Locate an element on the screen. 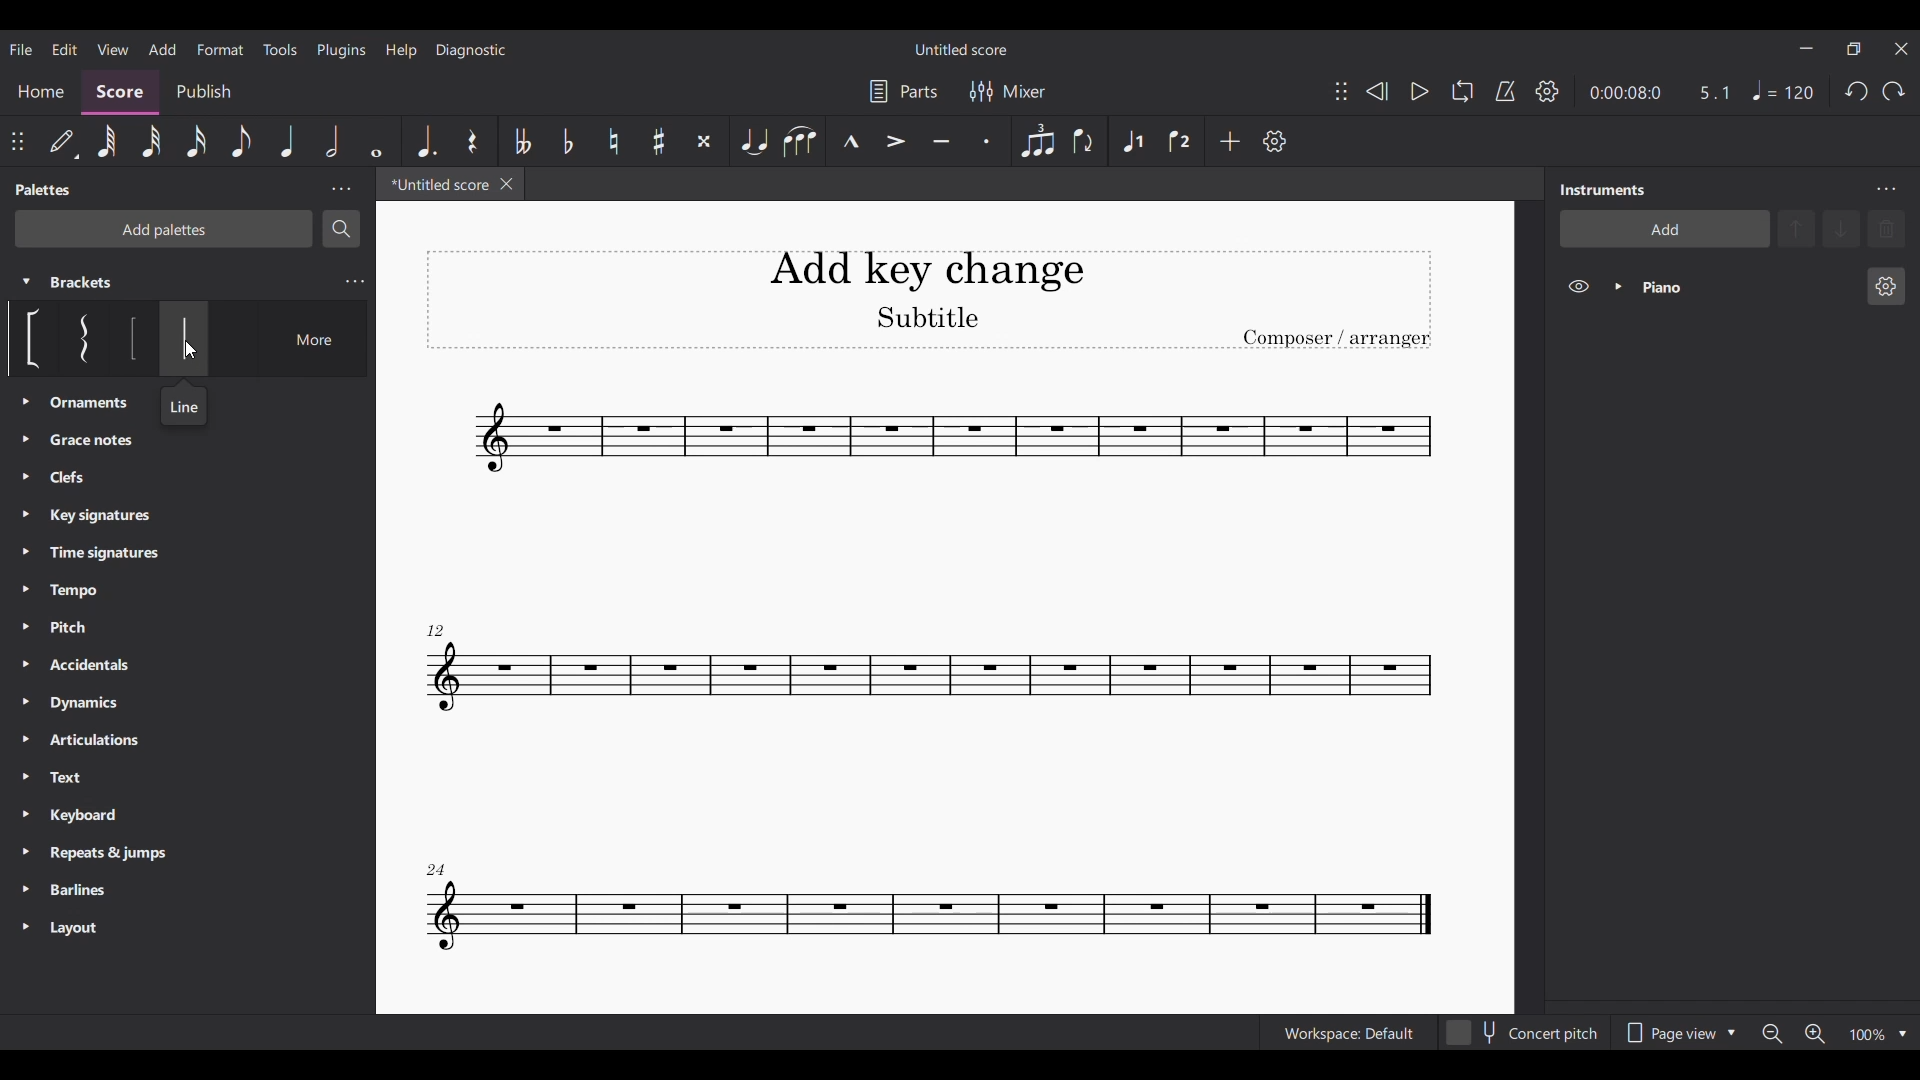  Customize toolbar is located at coordinates (1274, 141).